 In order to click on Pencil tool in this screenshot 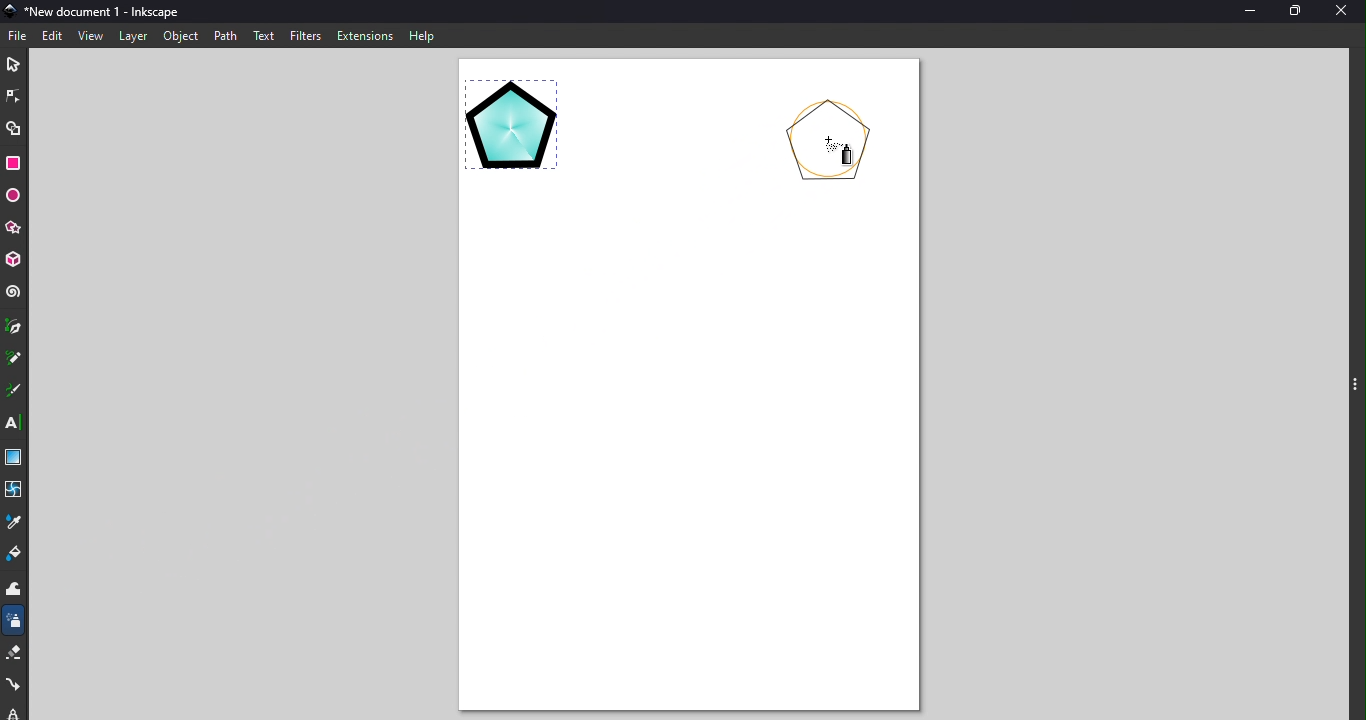, I will do `click(13, 357)`.